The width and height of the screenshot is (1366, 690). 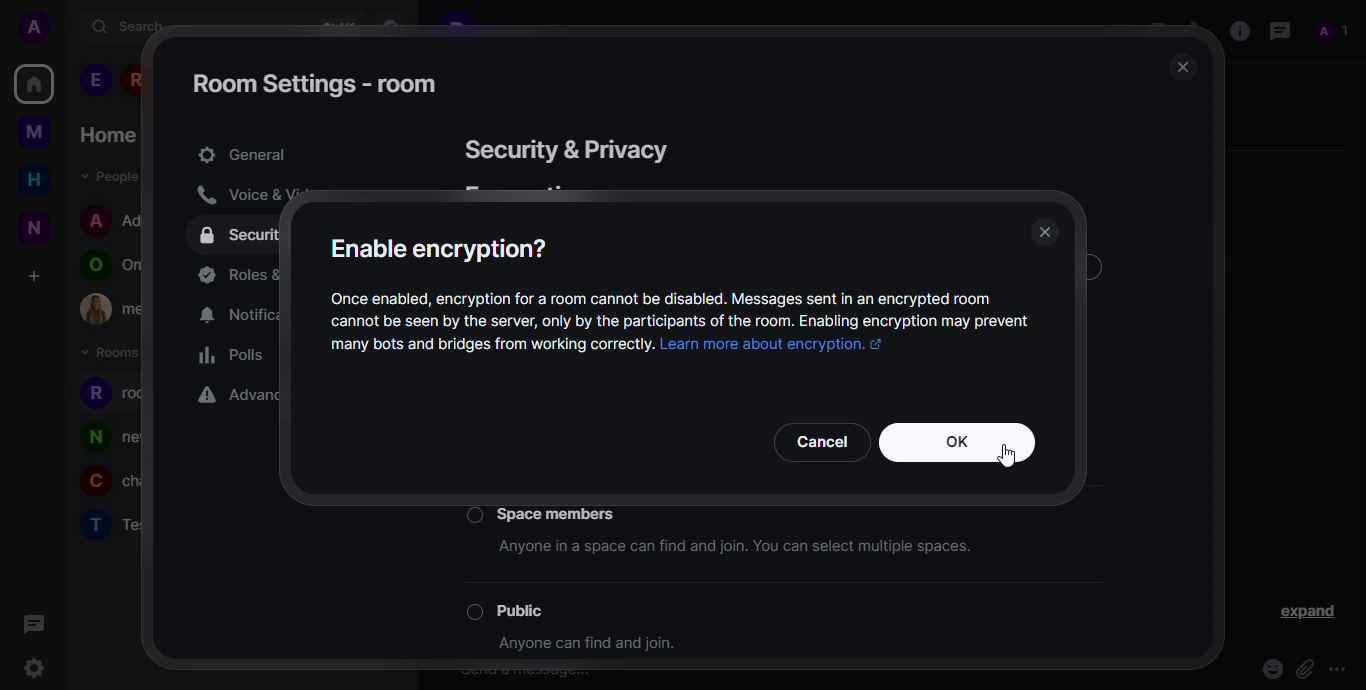 I want to click on hyperlink, so click(x=771, y=346).